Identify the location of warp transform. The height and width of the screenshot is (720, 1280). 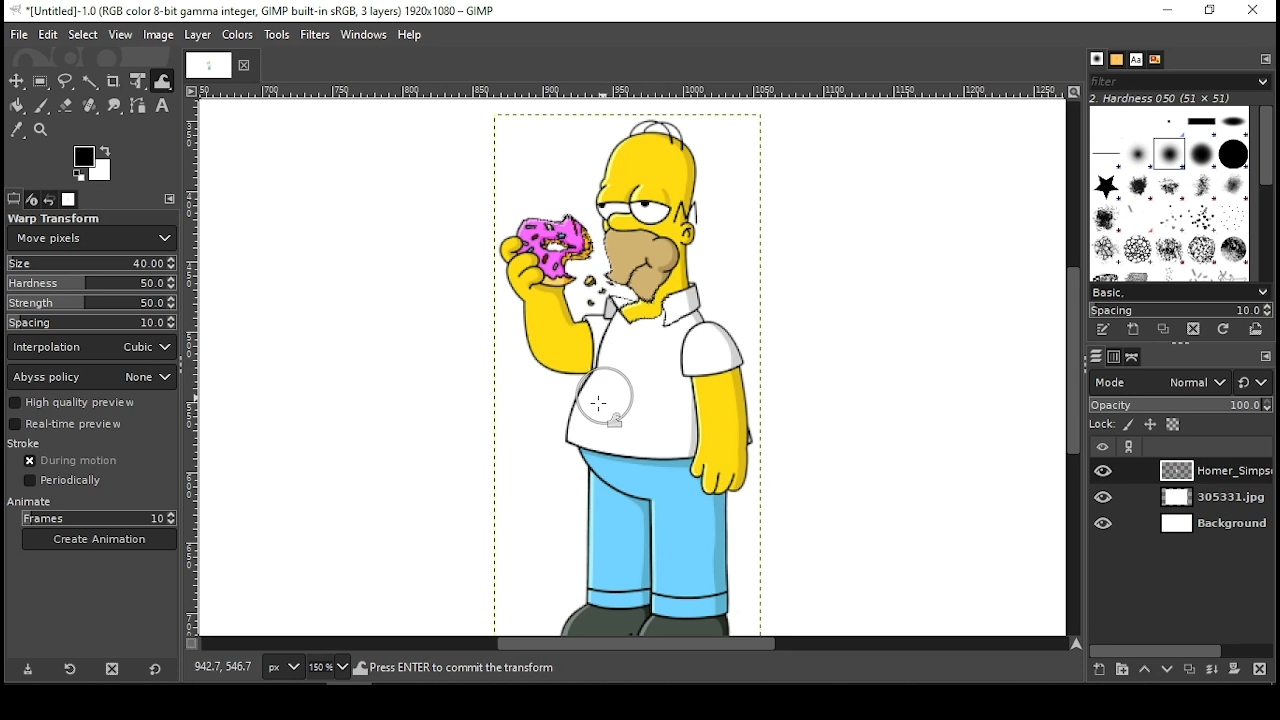
(56, 218).